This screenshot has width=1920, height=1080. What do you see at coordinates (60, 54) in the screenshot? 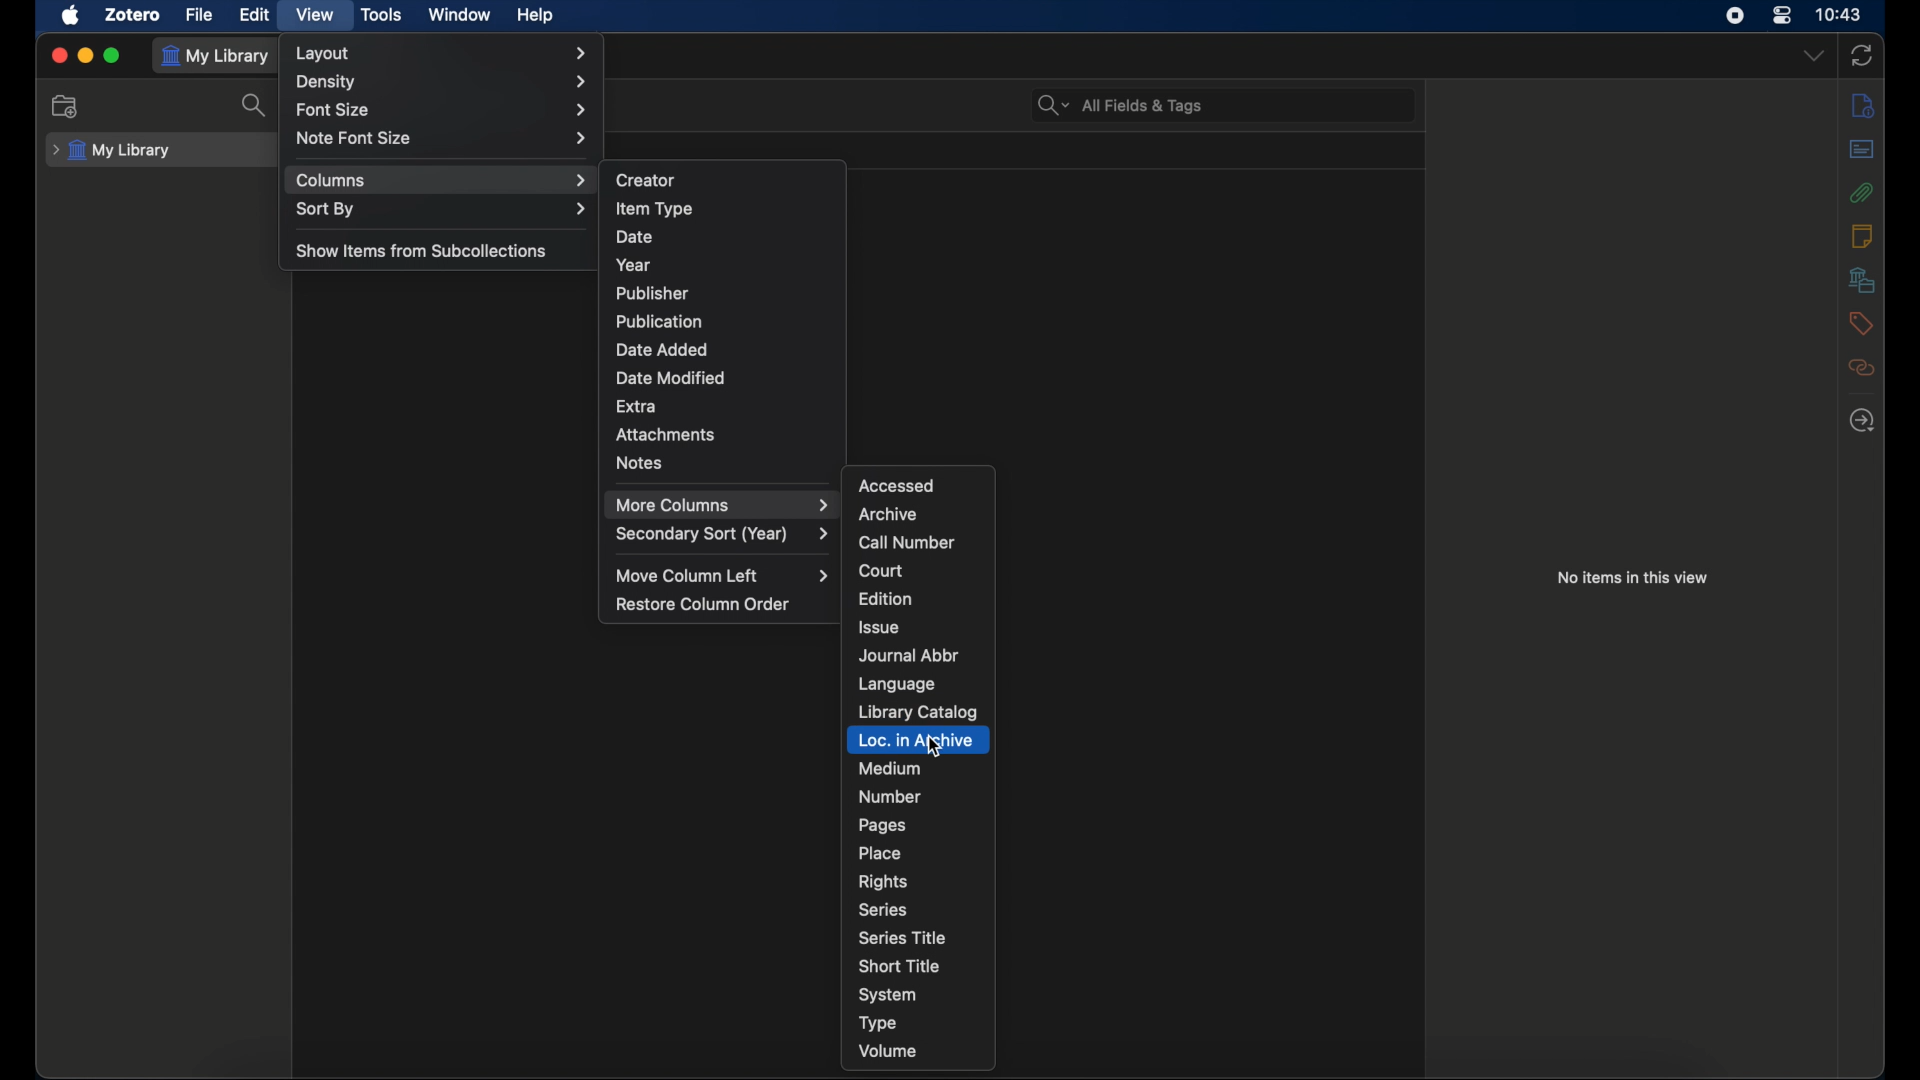
I see `close` at bounding box center [60, 54].